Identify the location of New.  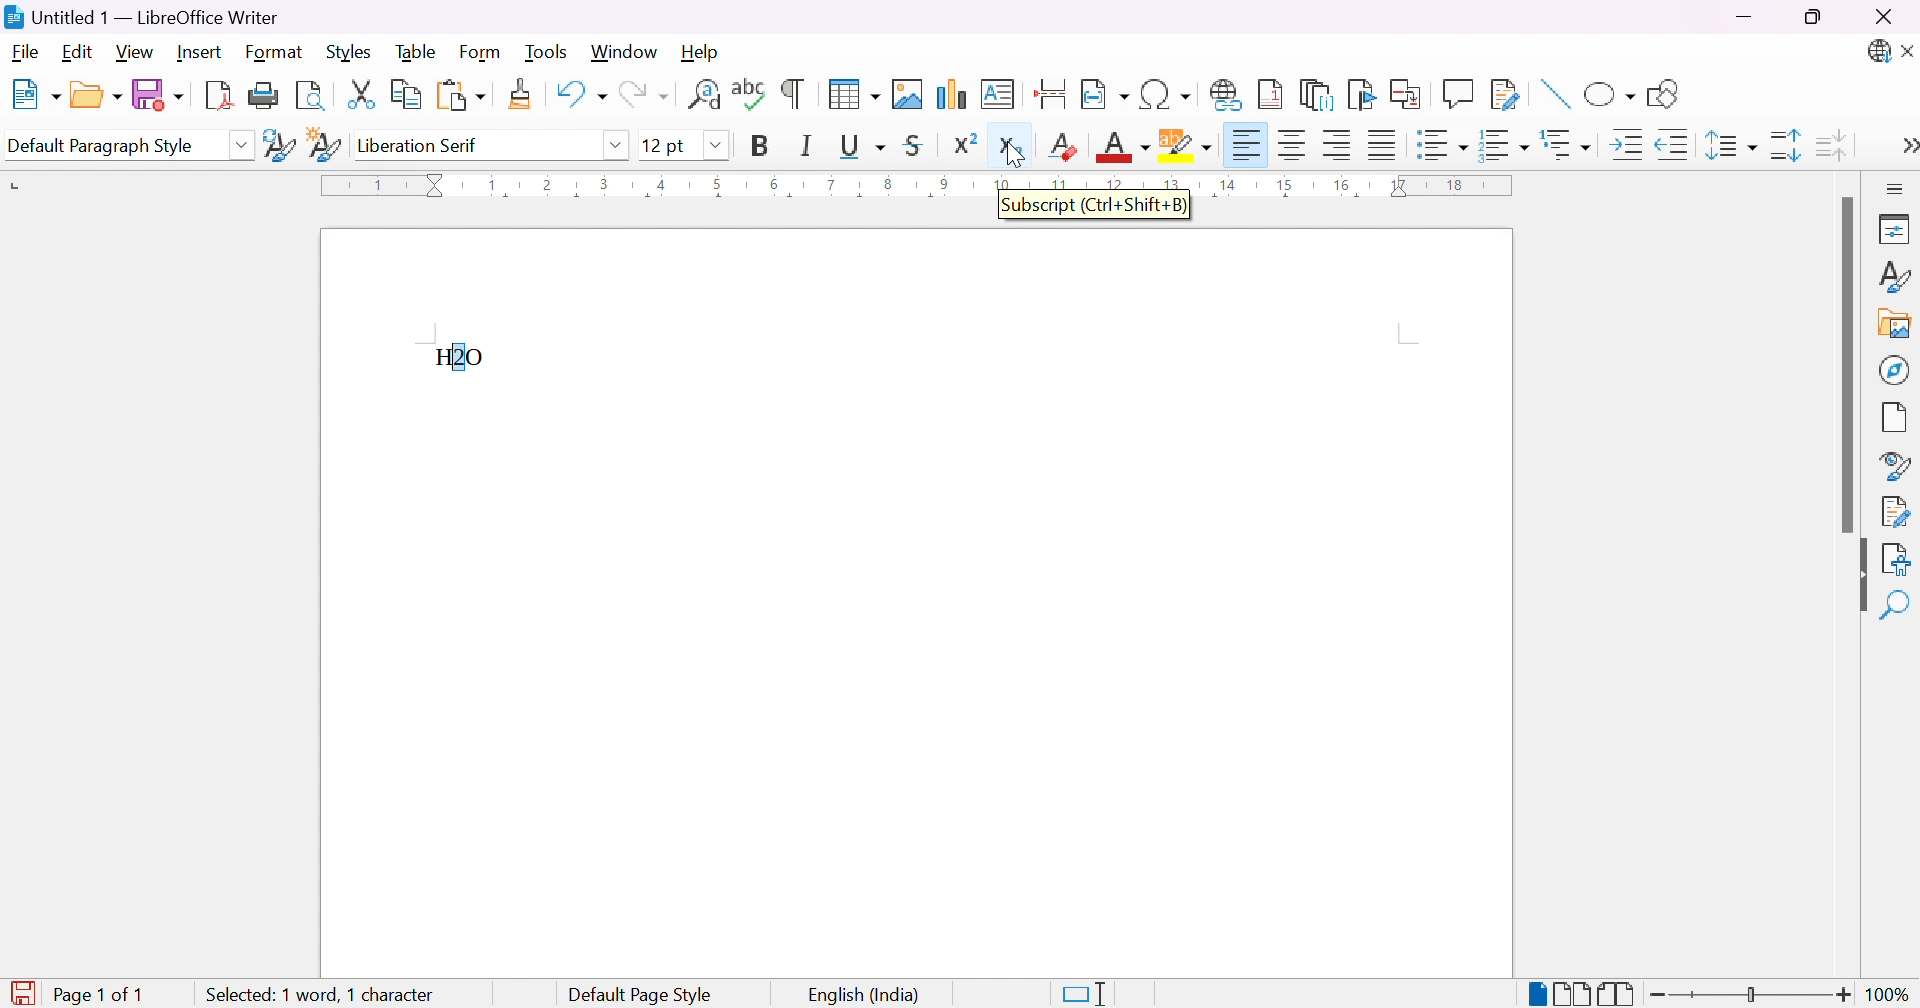
(34, 96).